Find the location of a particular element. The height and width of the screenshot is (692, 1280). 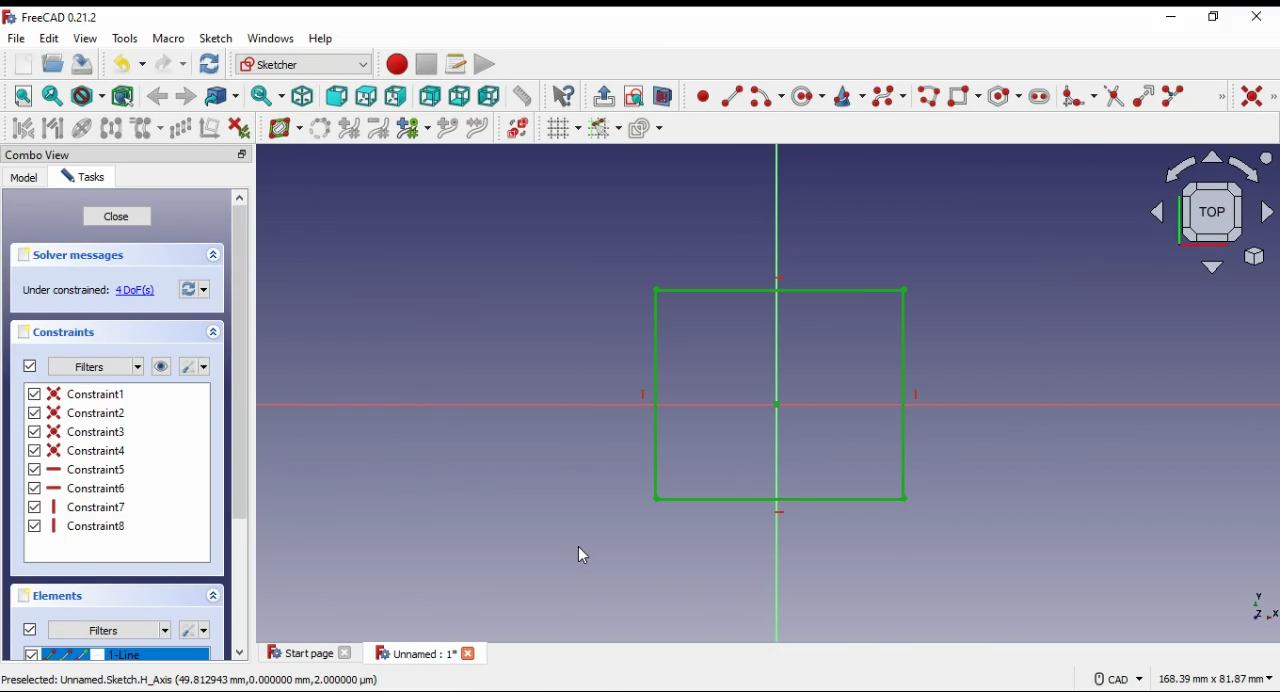

top is located at coordinates (367, 97).